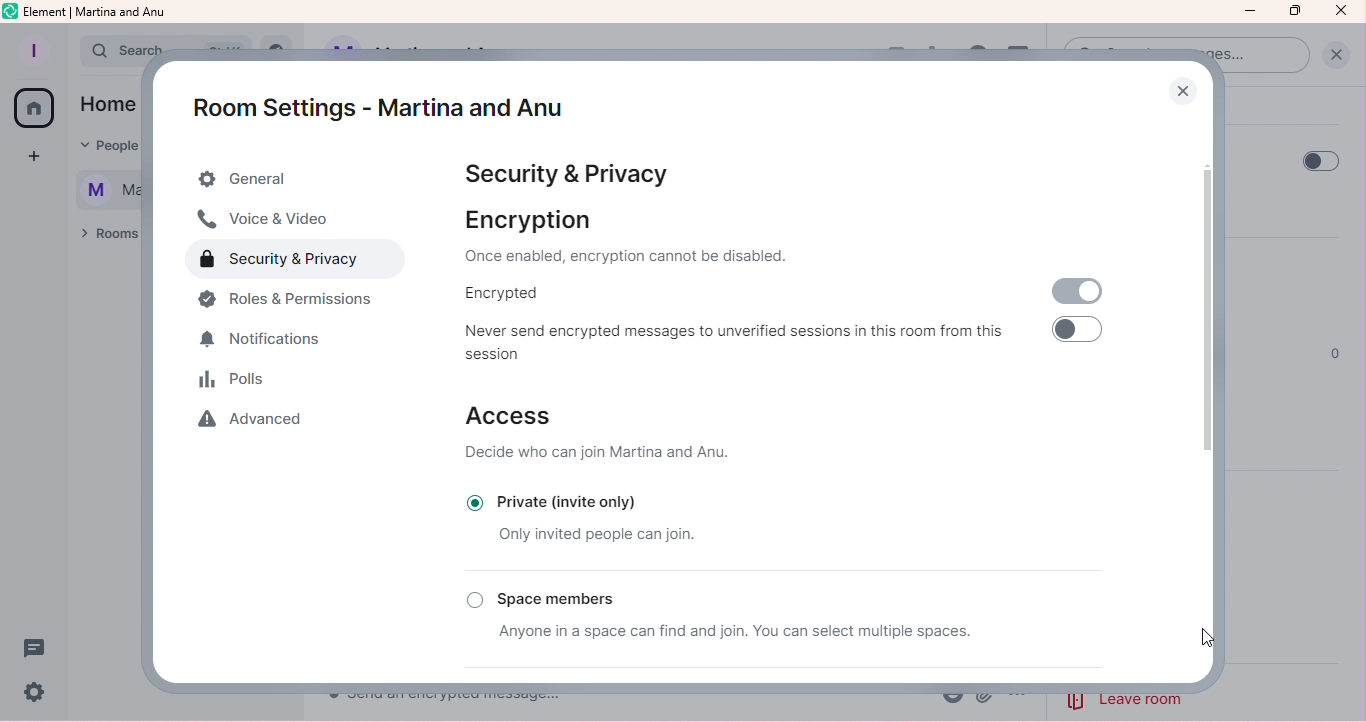  I want to click on General, so click(299, 180).